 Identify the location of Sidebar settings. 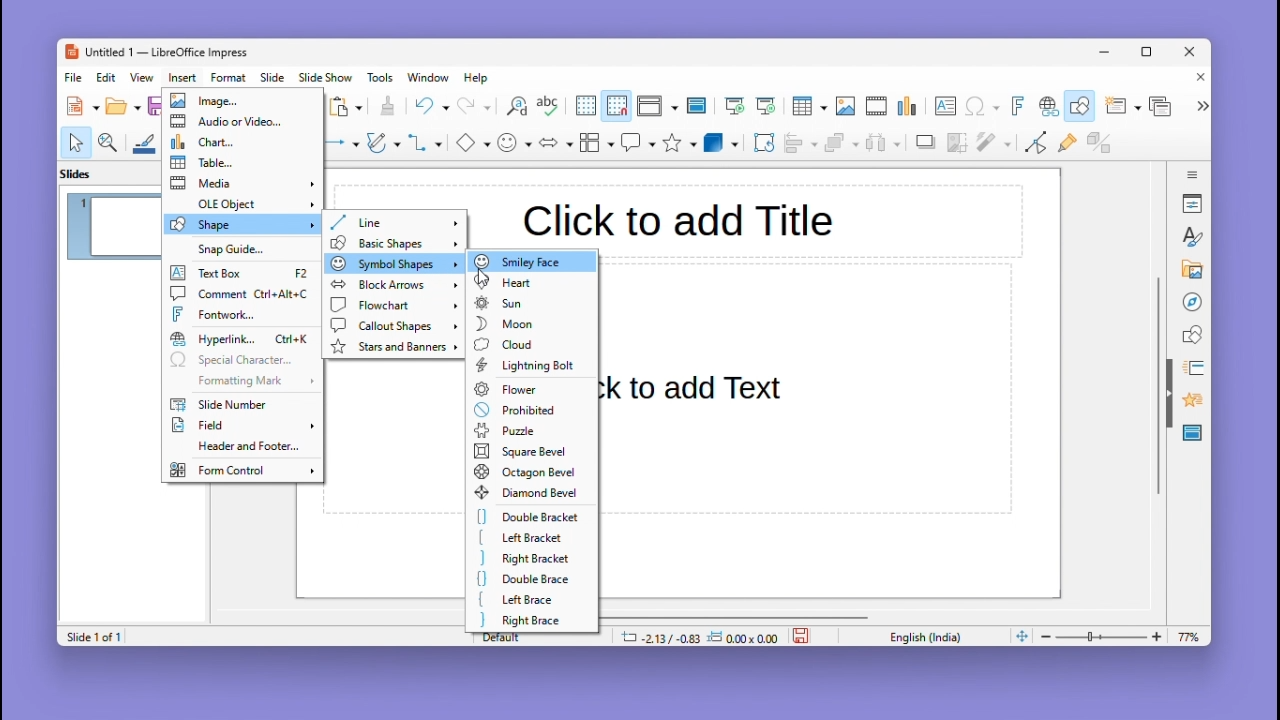
(1193, 172).